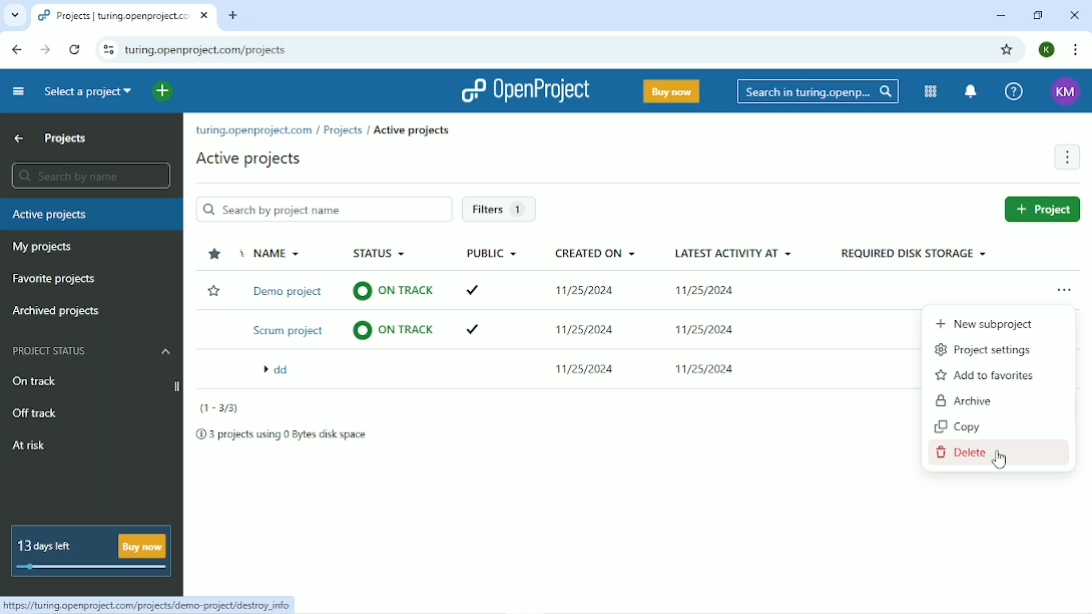 The image size is (1092, 614). Describe the element at coordinates (215, 255) in the screenshot. I see `Sort by "favorite"` at that location.